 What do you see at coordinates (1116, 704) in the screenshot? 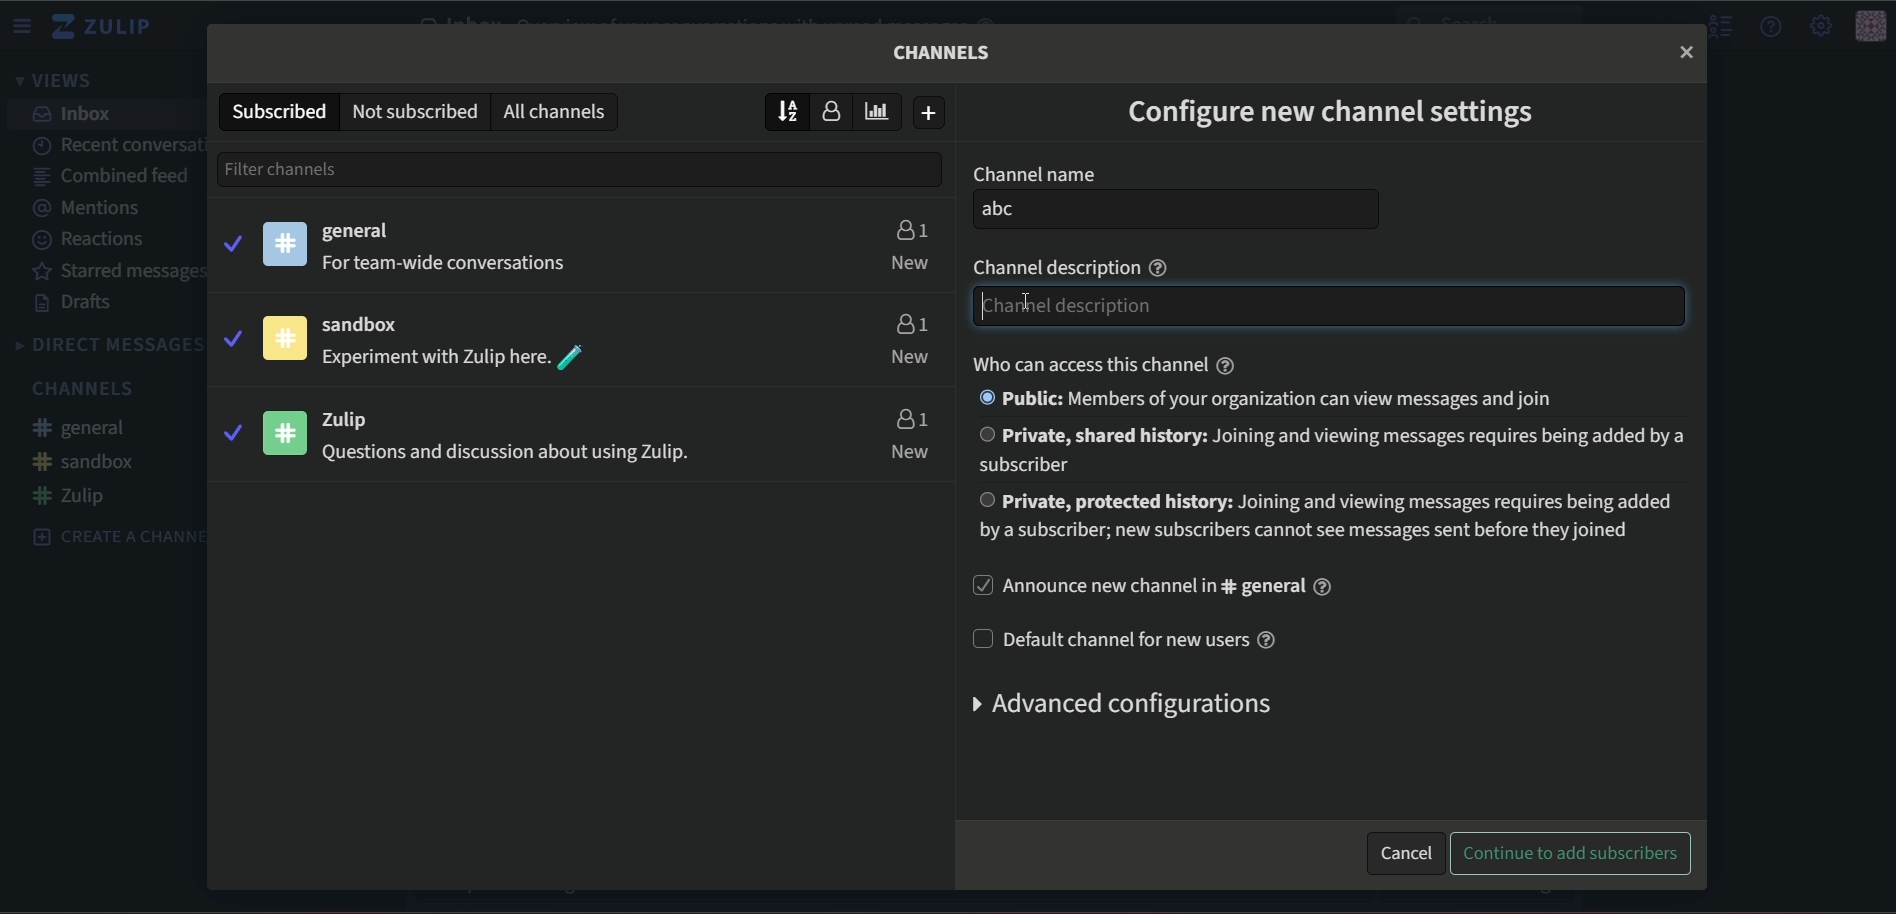
I see `advanced configurations` at bounding box center [1116, 704].